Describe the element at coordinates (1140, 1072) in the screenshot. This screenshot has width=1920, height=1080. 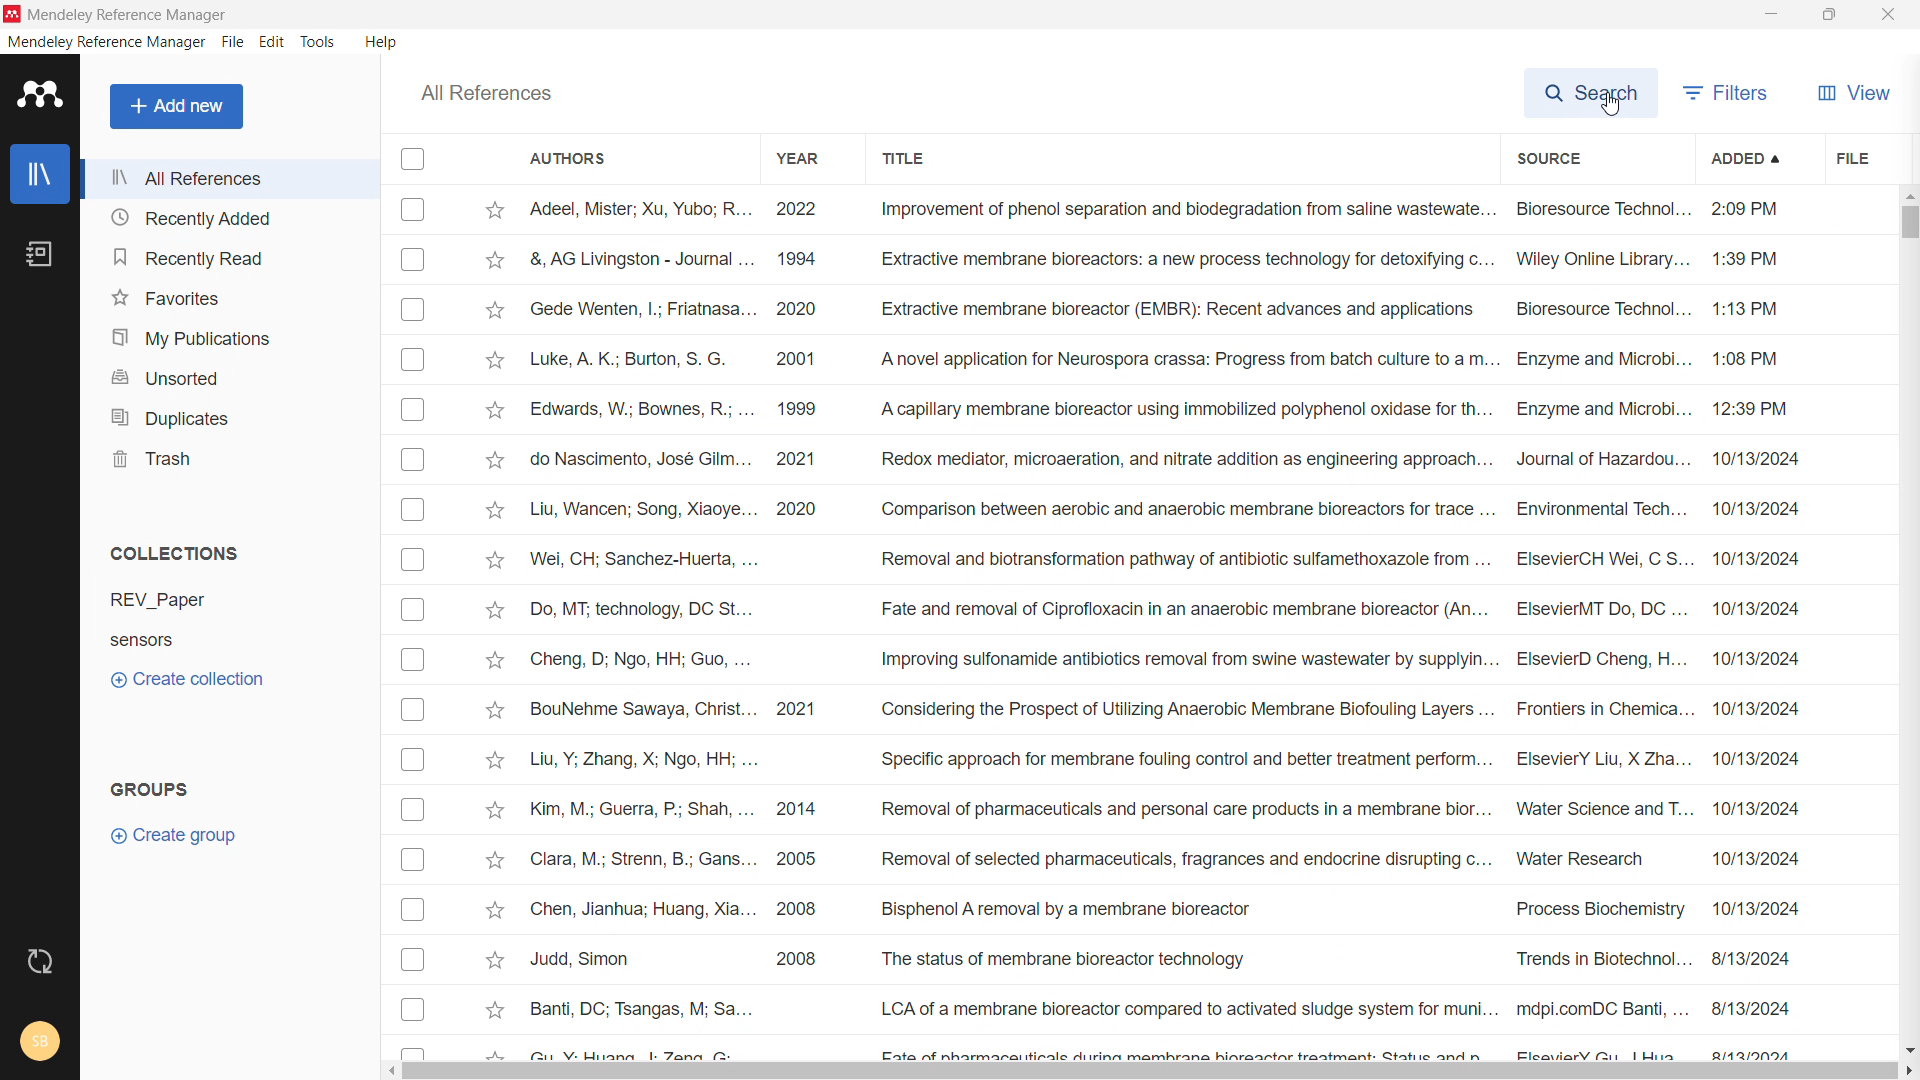
I see `horizontal scrollbar` at that location.